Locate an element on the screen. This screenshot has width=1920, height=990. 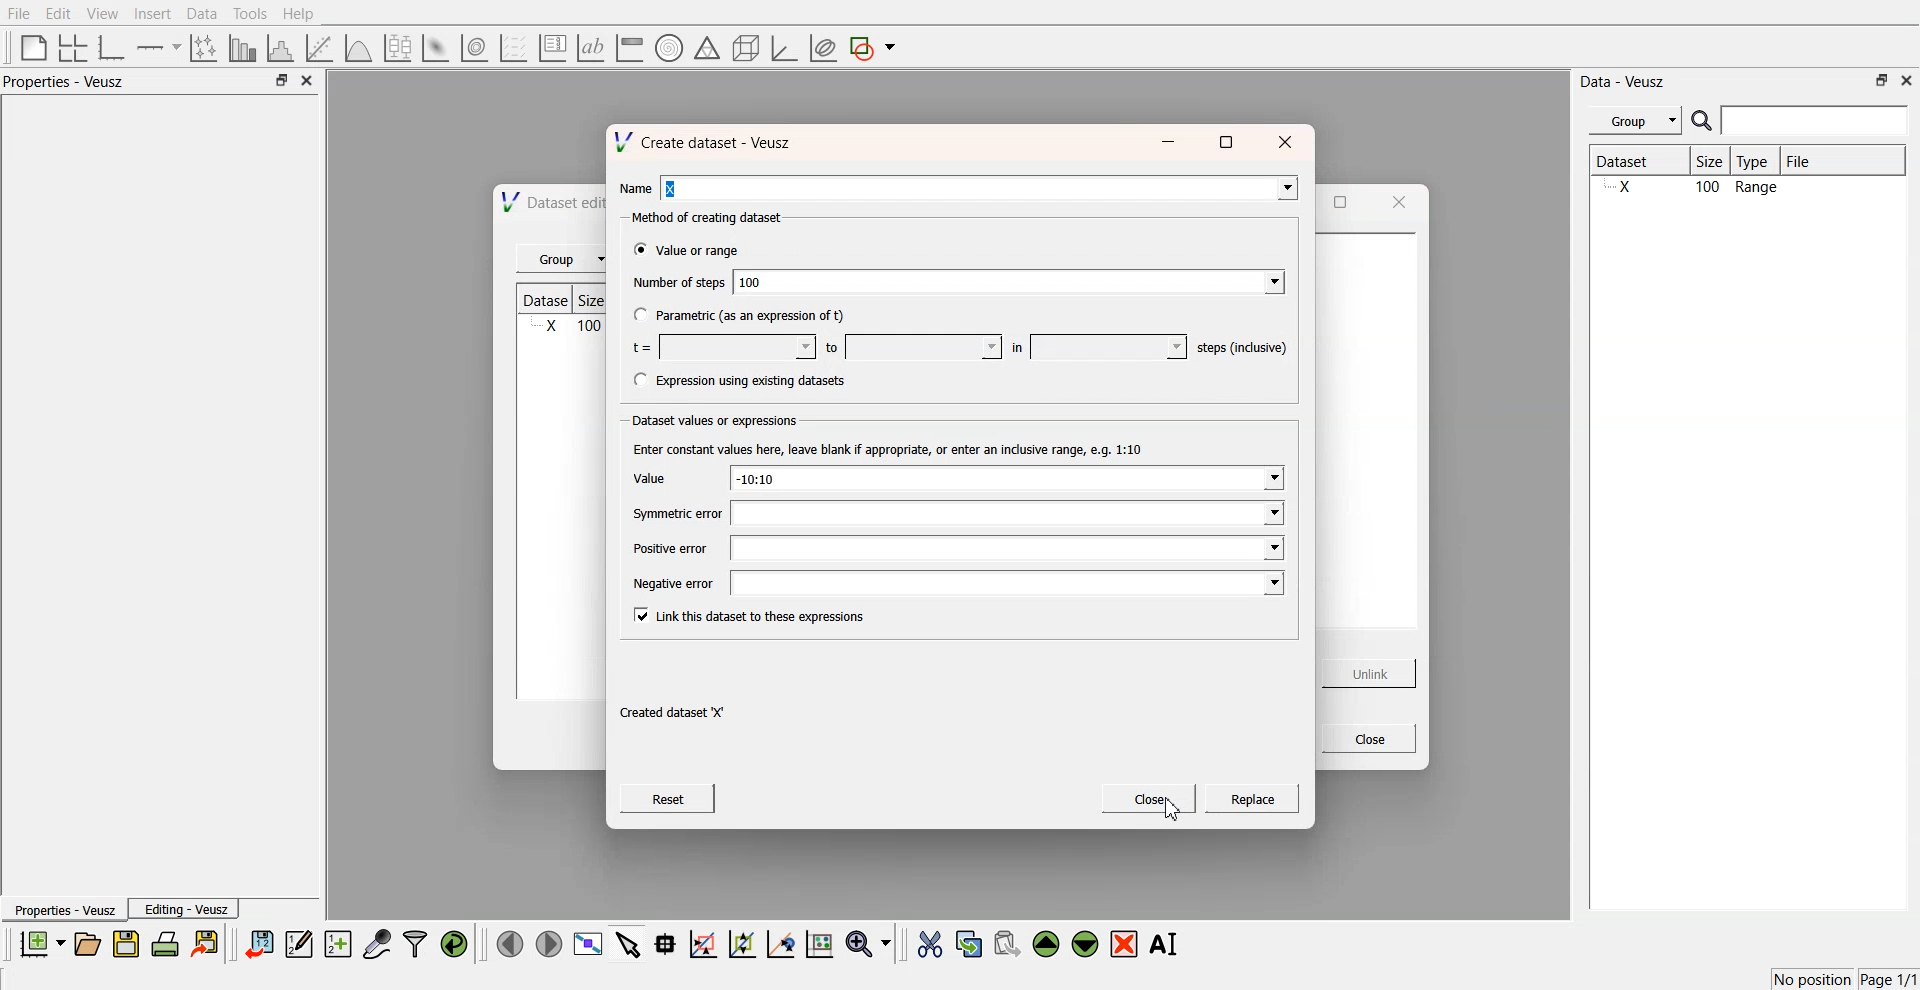
Created dataset 'X' is located at coordinates (676, 713).